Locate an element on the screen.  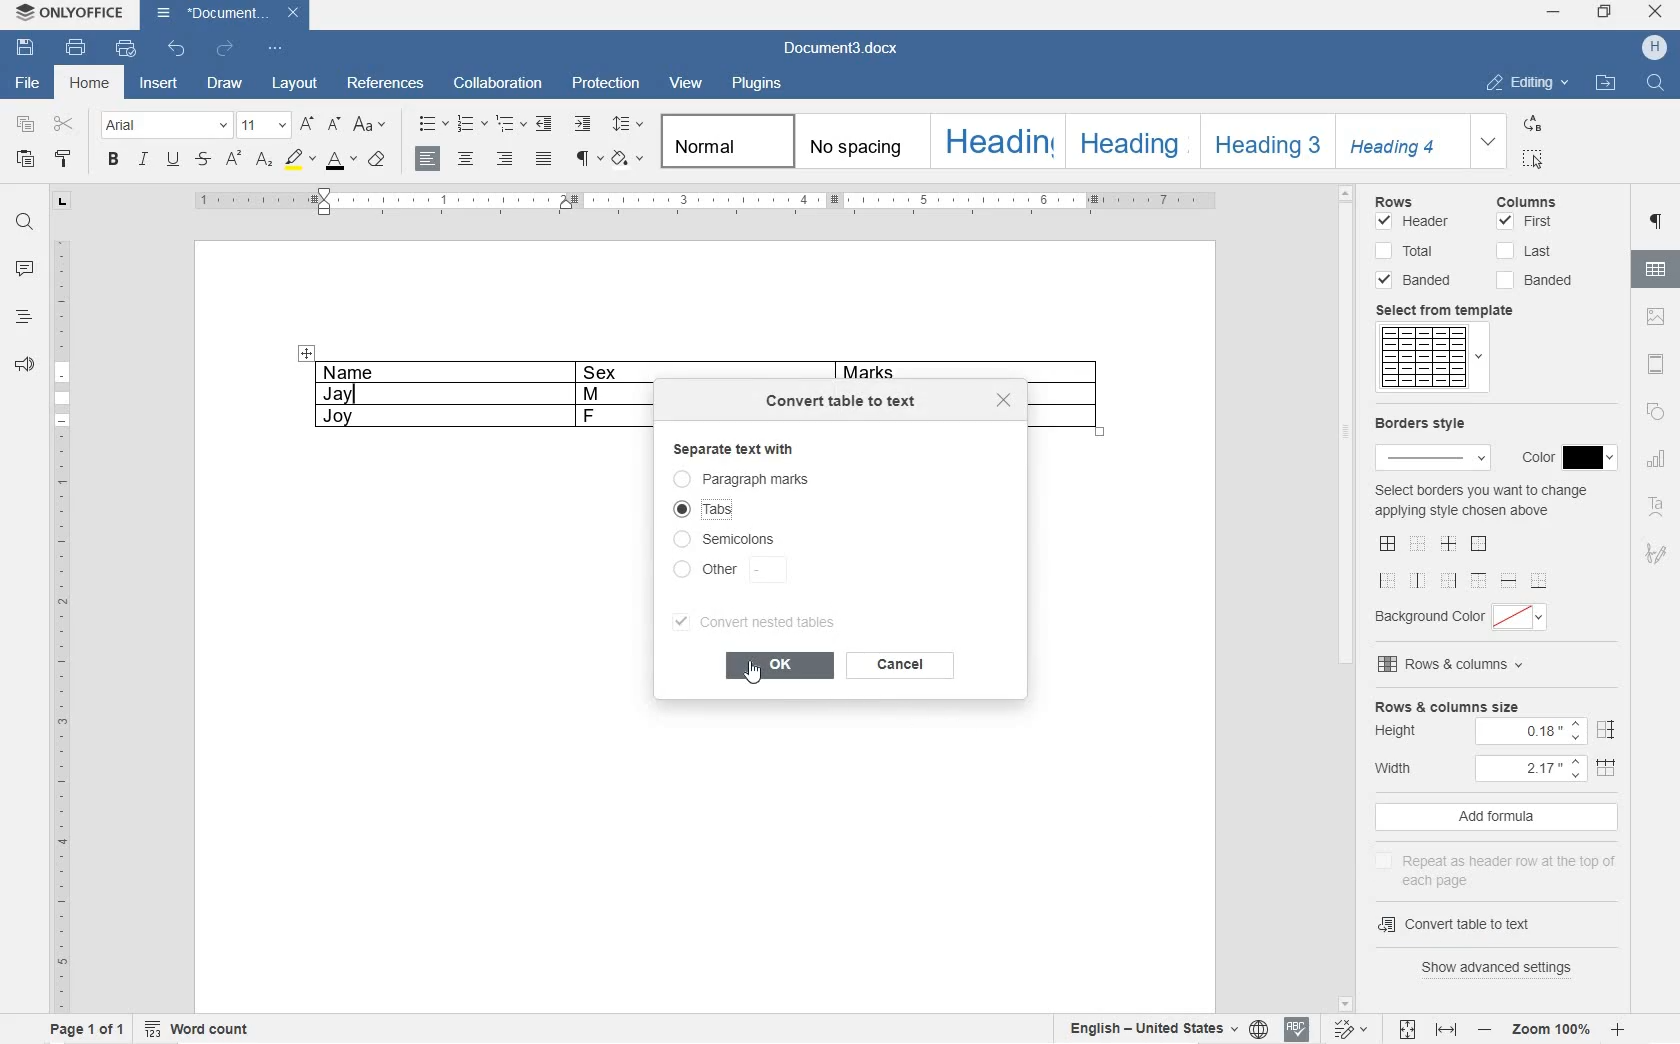
Banded is located at coordinates (1538, 280).